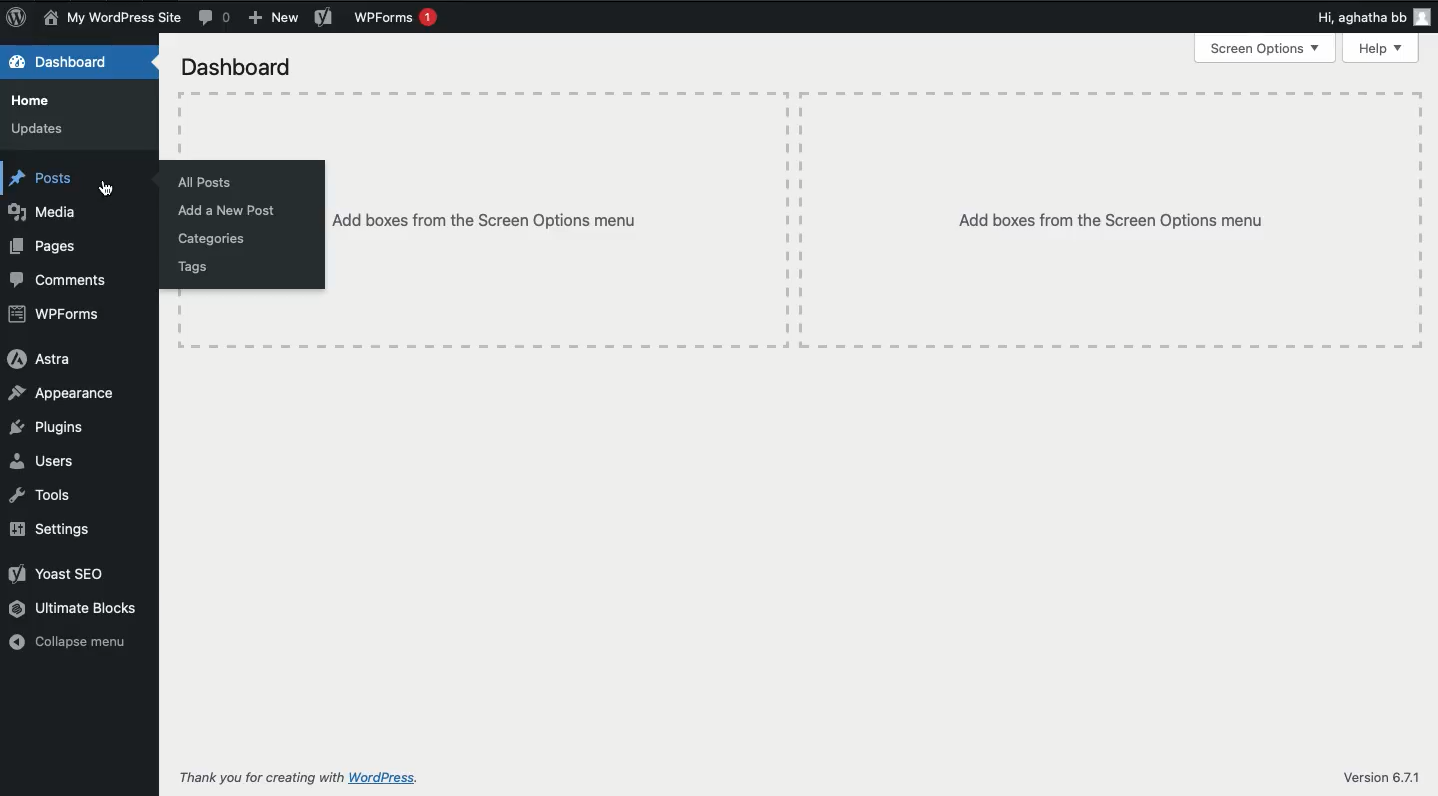 Image resolution: width=1438 pixels, height=796 pixels. I want to click on Astra, so click(39, 358).